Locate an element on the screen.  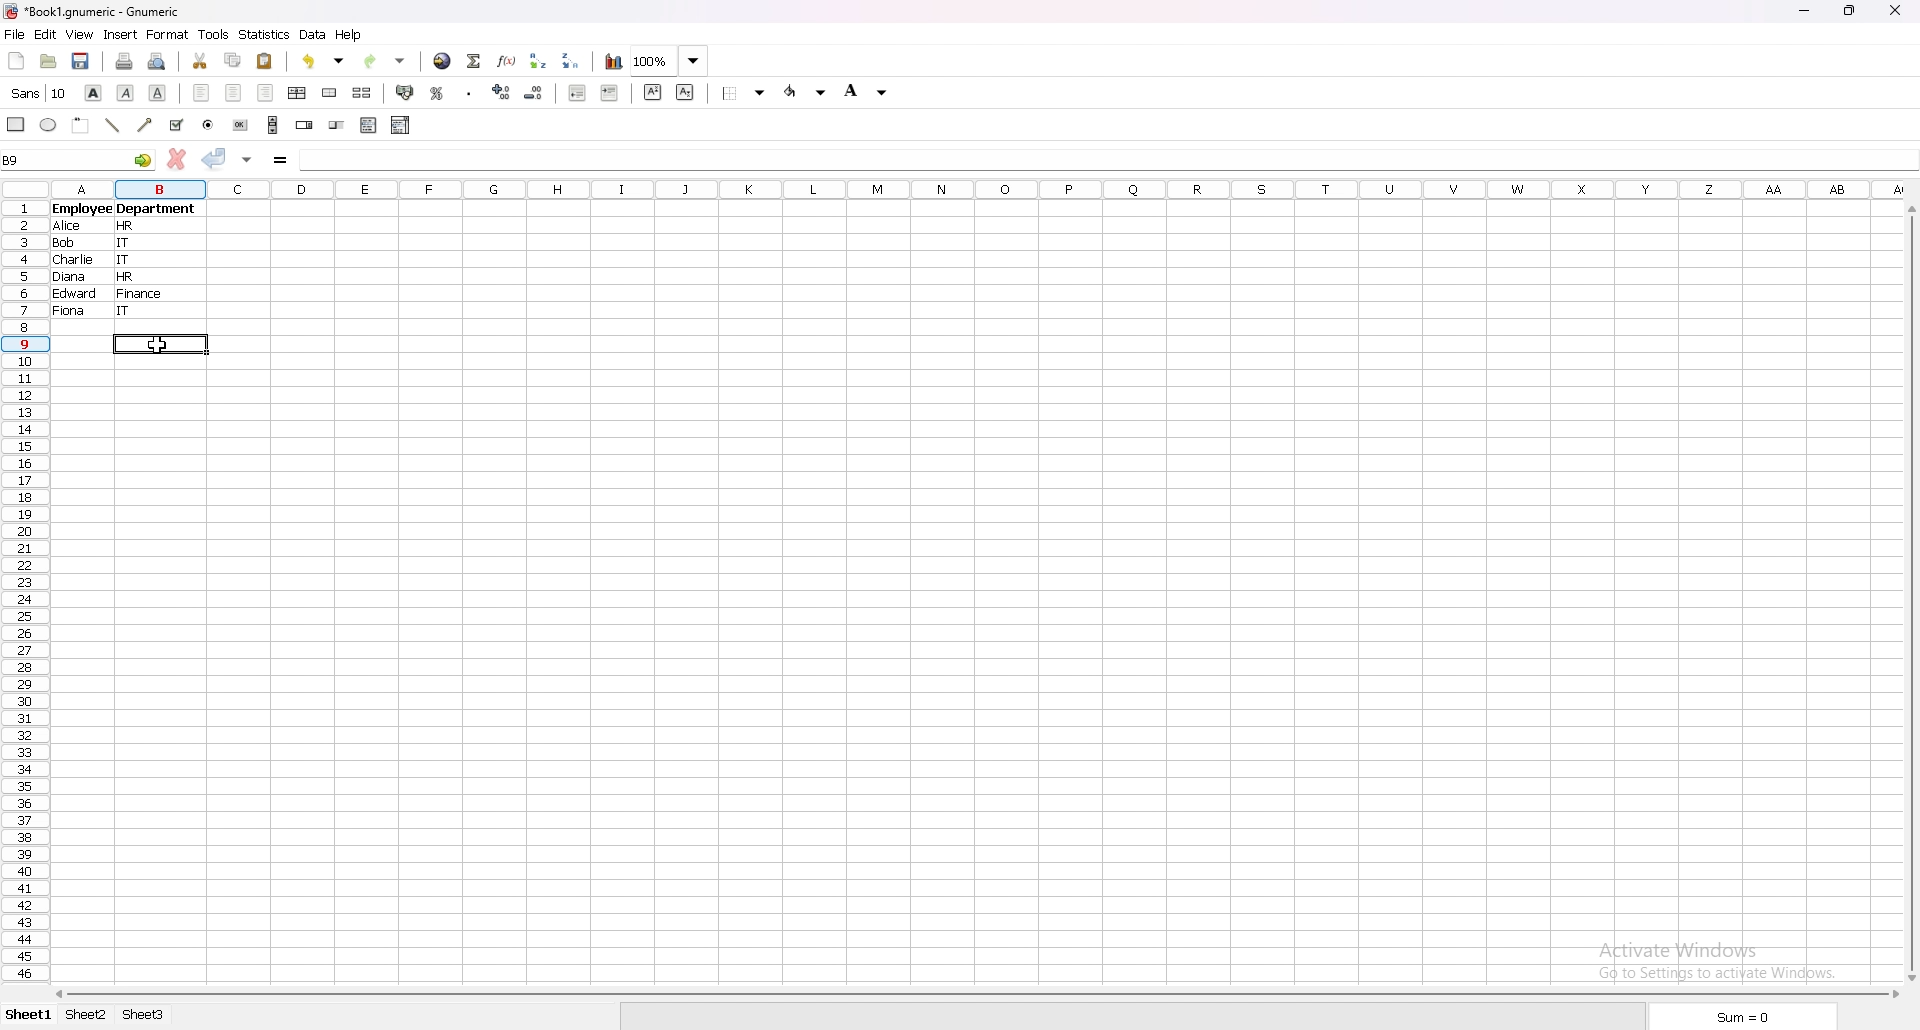
ellipse is located at coordinates (48, 125).